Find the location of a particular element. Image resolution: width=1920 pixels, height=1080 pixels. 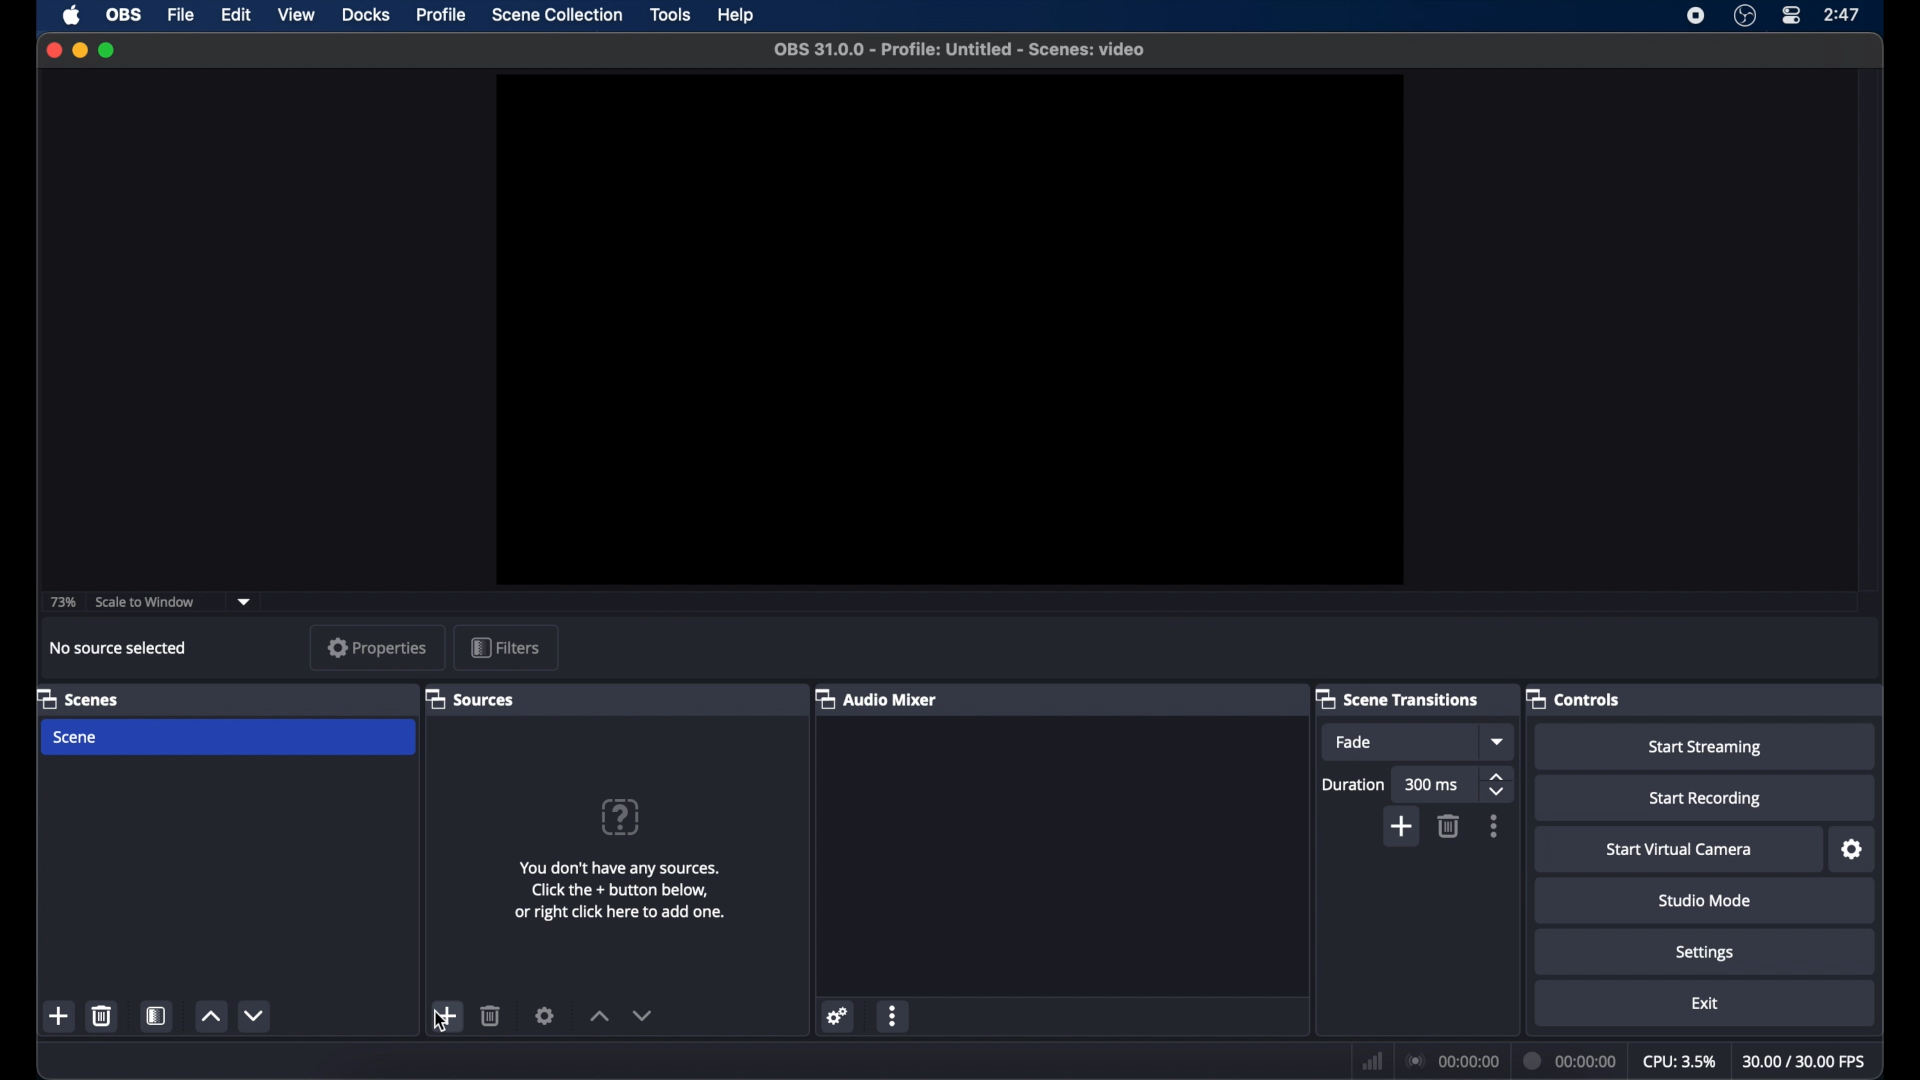

maximize is located at coordinates (108, 51).